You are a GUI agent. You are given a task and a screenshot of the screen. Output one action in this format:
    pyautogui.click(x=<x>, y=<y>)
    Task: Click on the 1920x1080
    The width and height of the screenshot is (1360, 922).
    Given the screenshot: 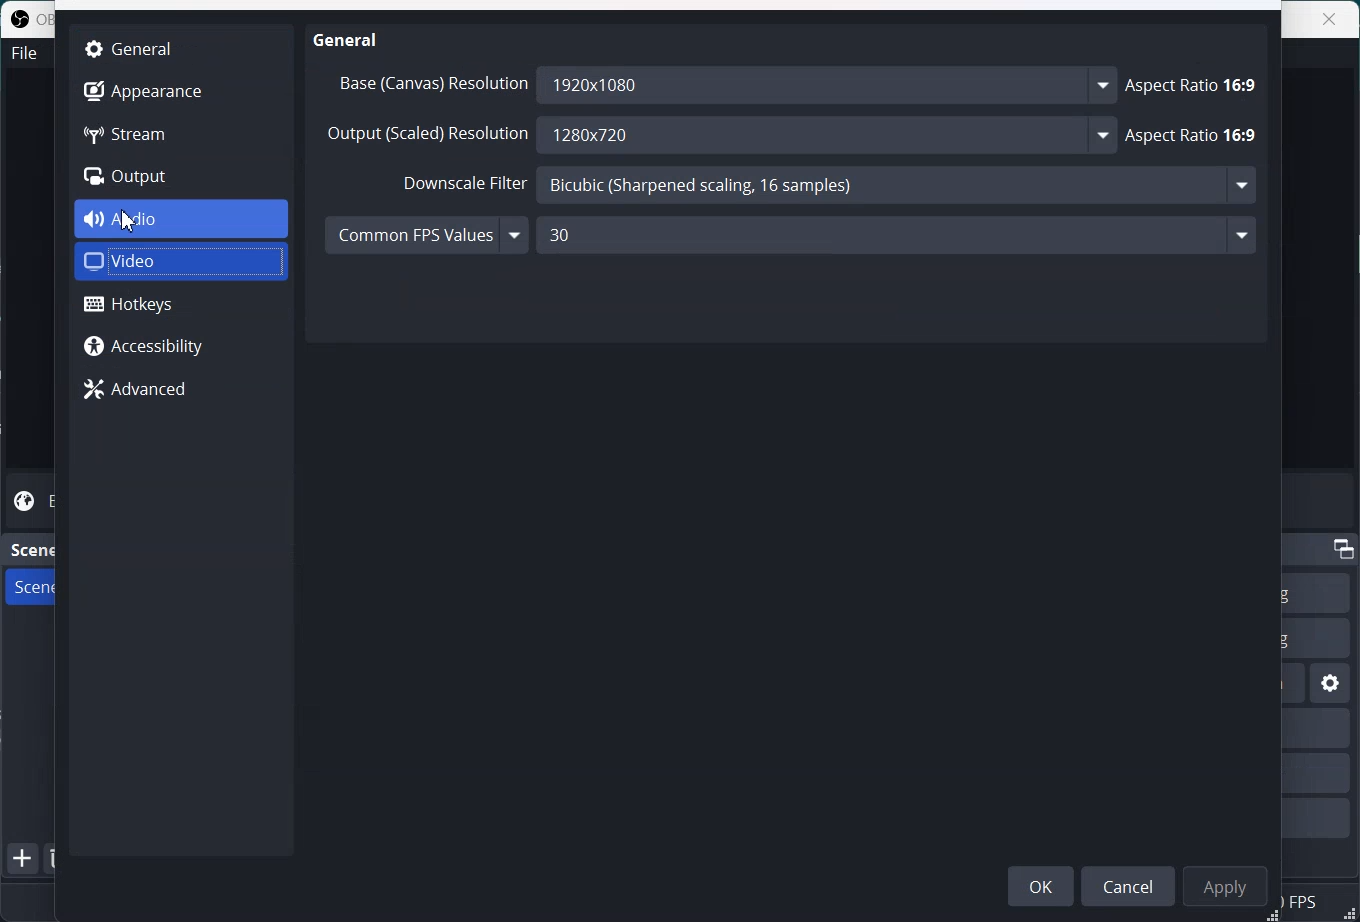 What is the action you would take?
    pyautogui.click(x=832, y=84)
    